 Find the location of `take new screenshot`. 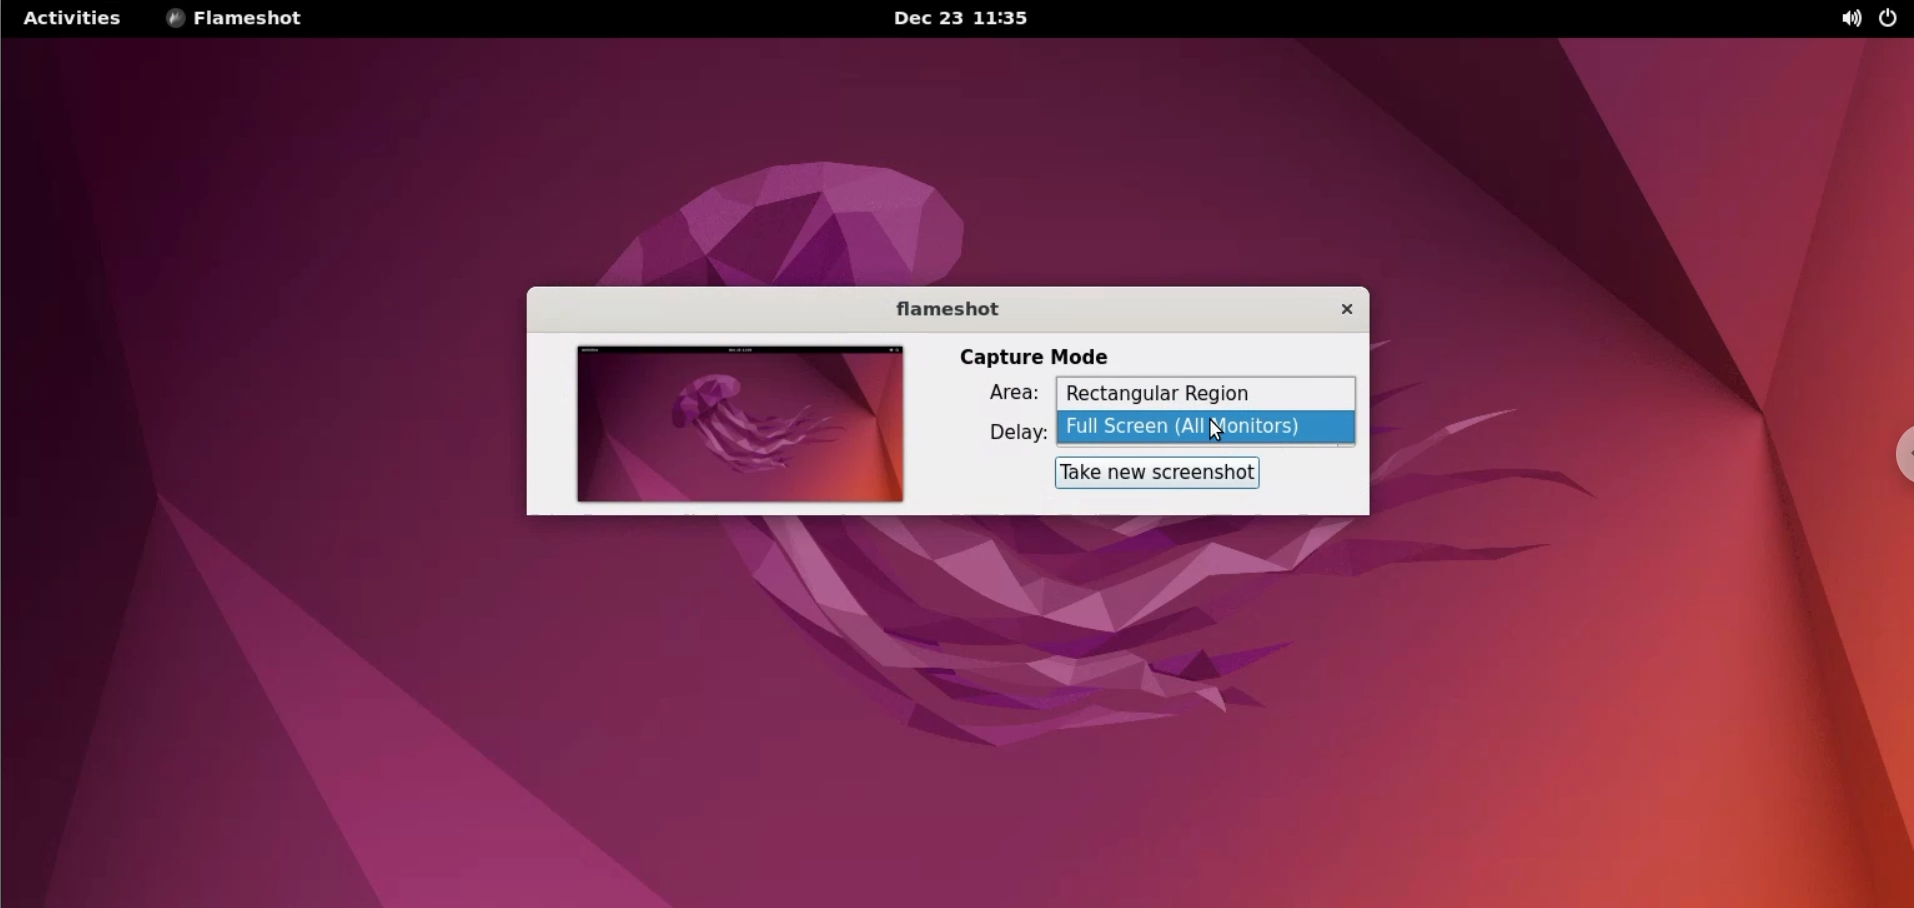

take new screenshot is located at coordinates (1161, 472).